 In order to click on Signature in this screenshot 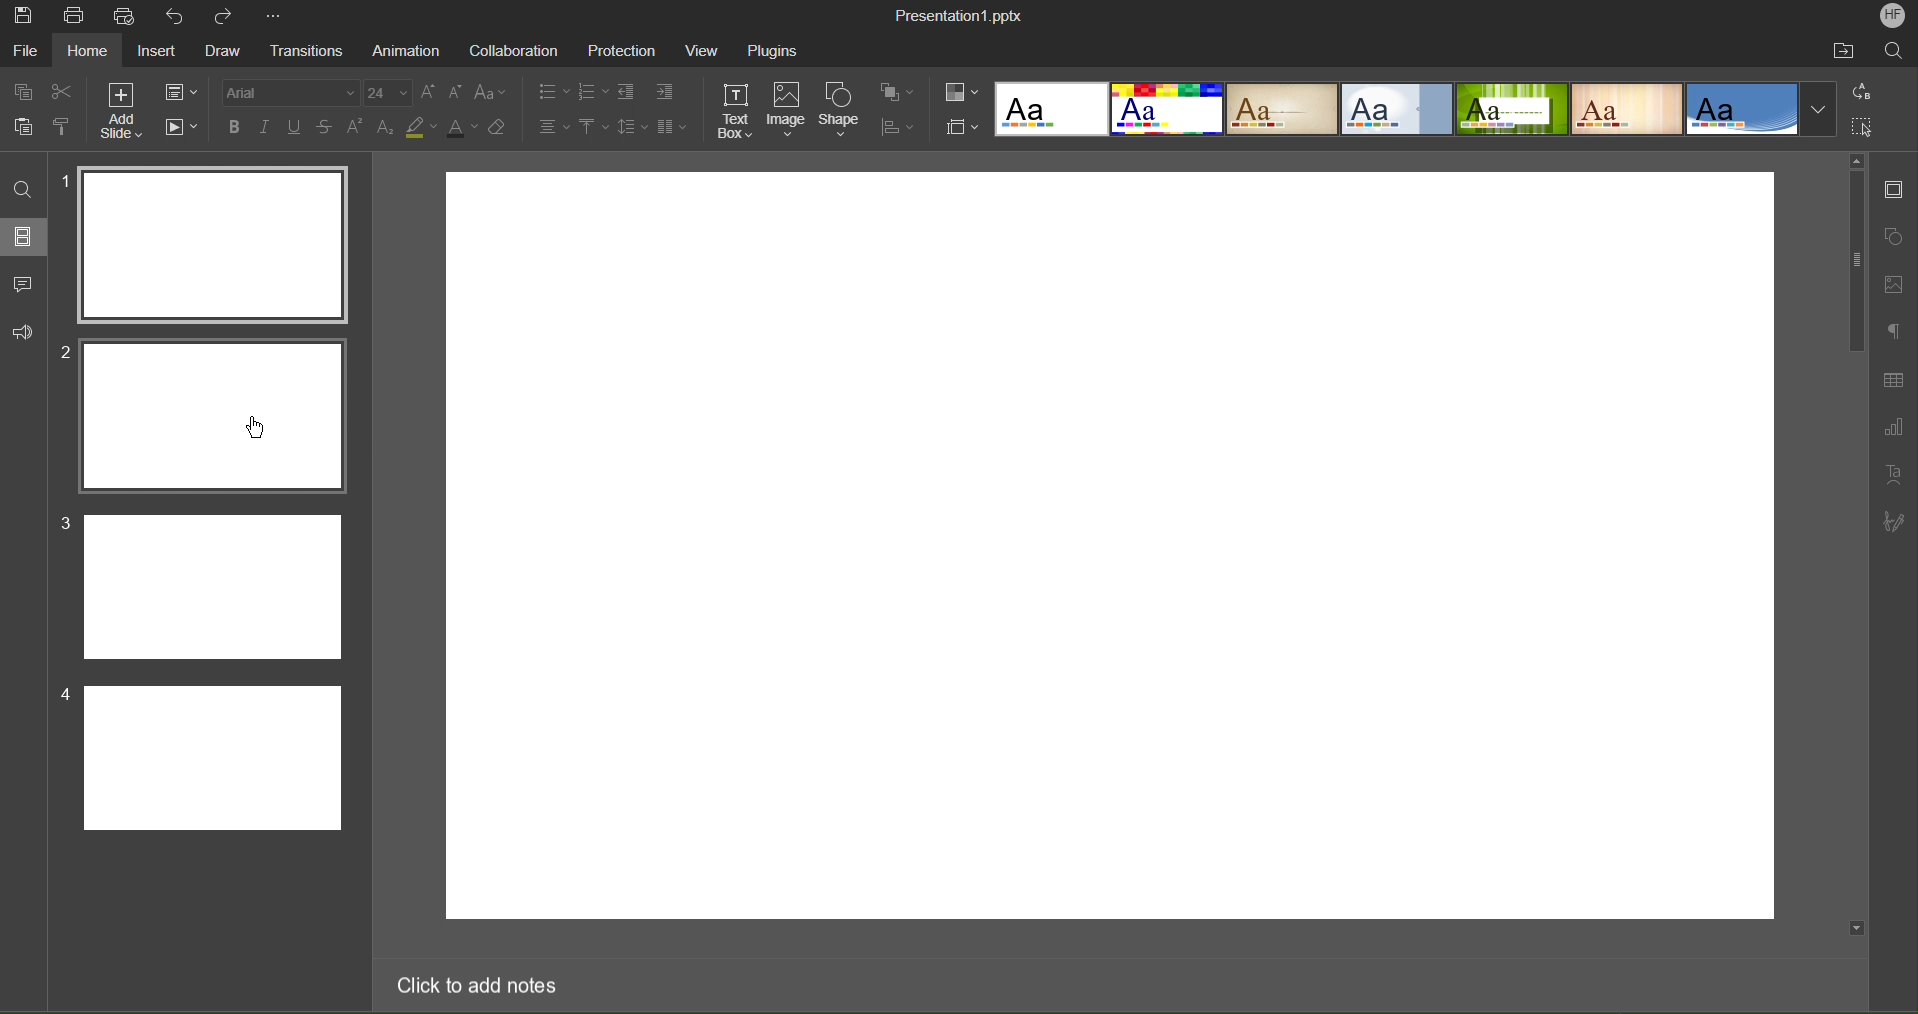, I will do `click(1898, 521)`.